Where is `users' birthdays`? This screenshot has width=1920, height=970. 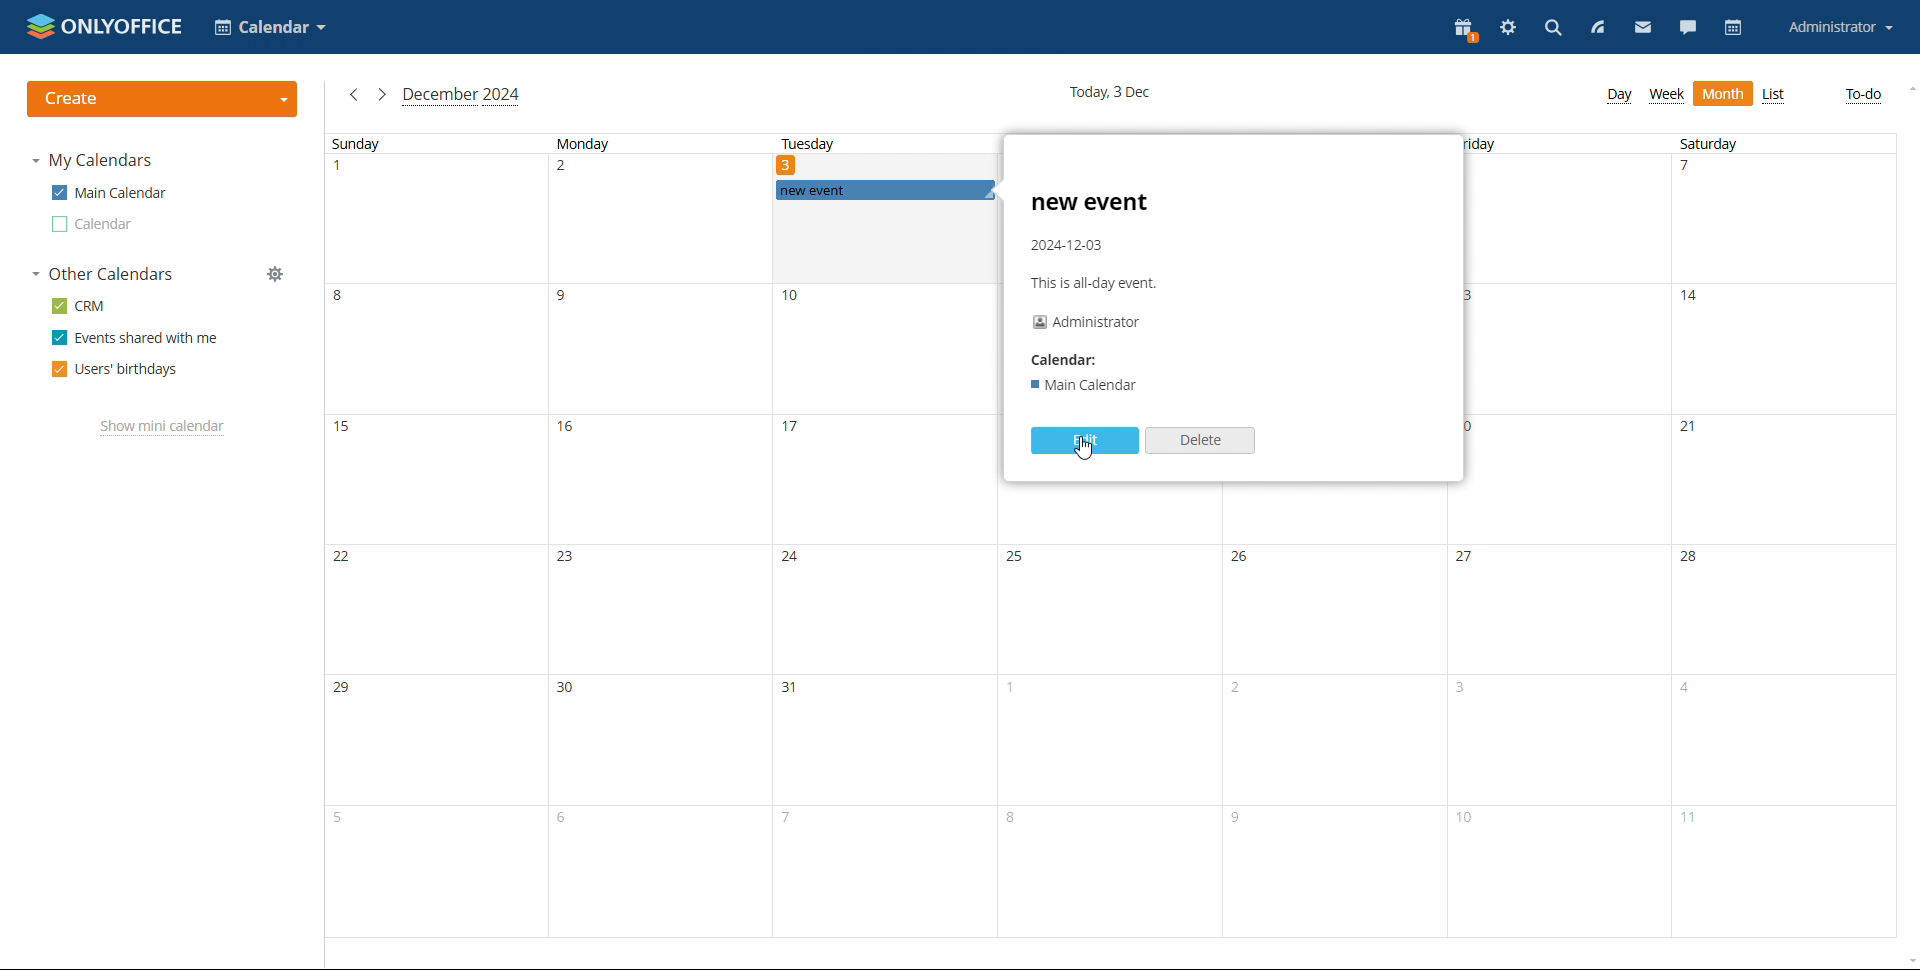
users' birthdays is located at coordinates (116, 369).